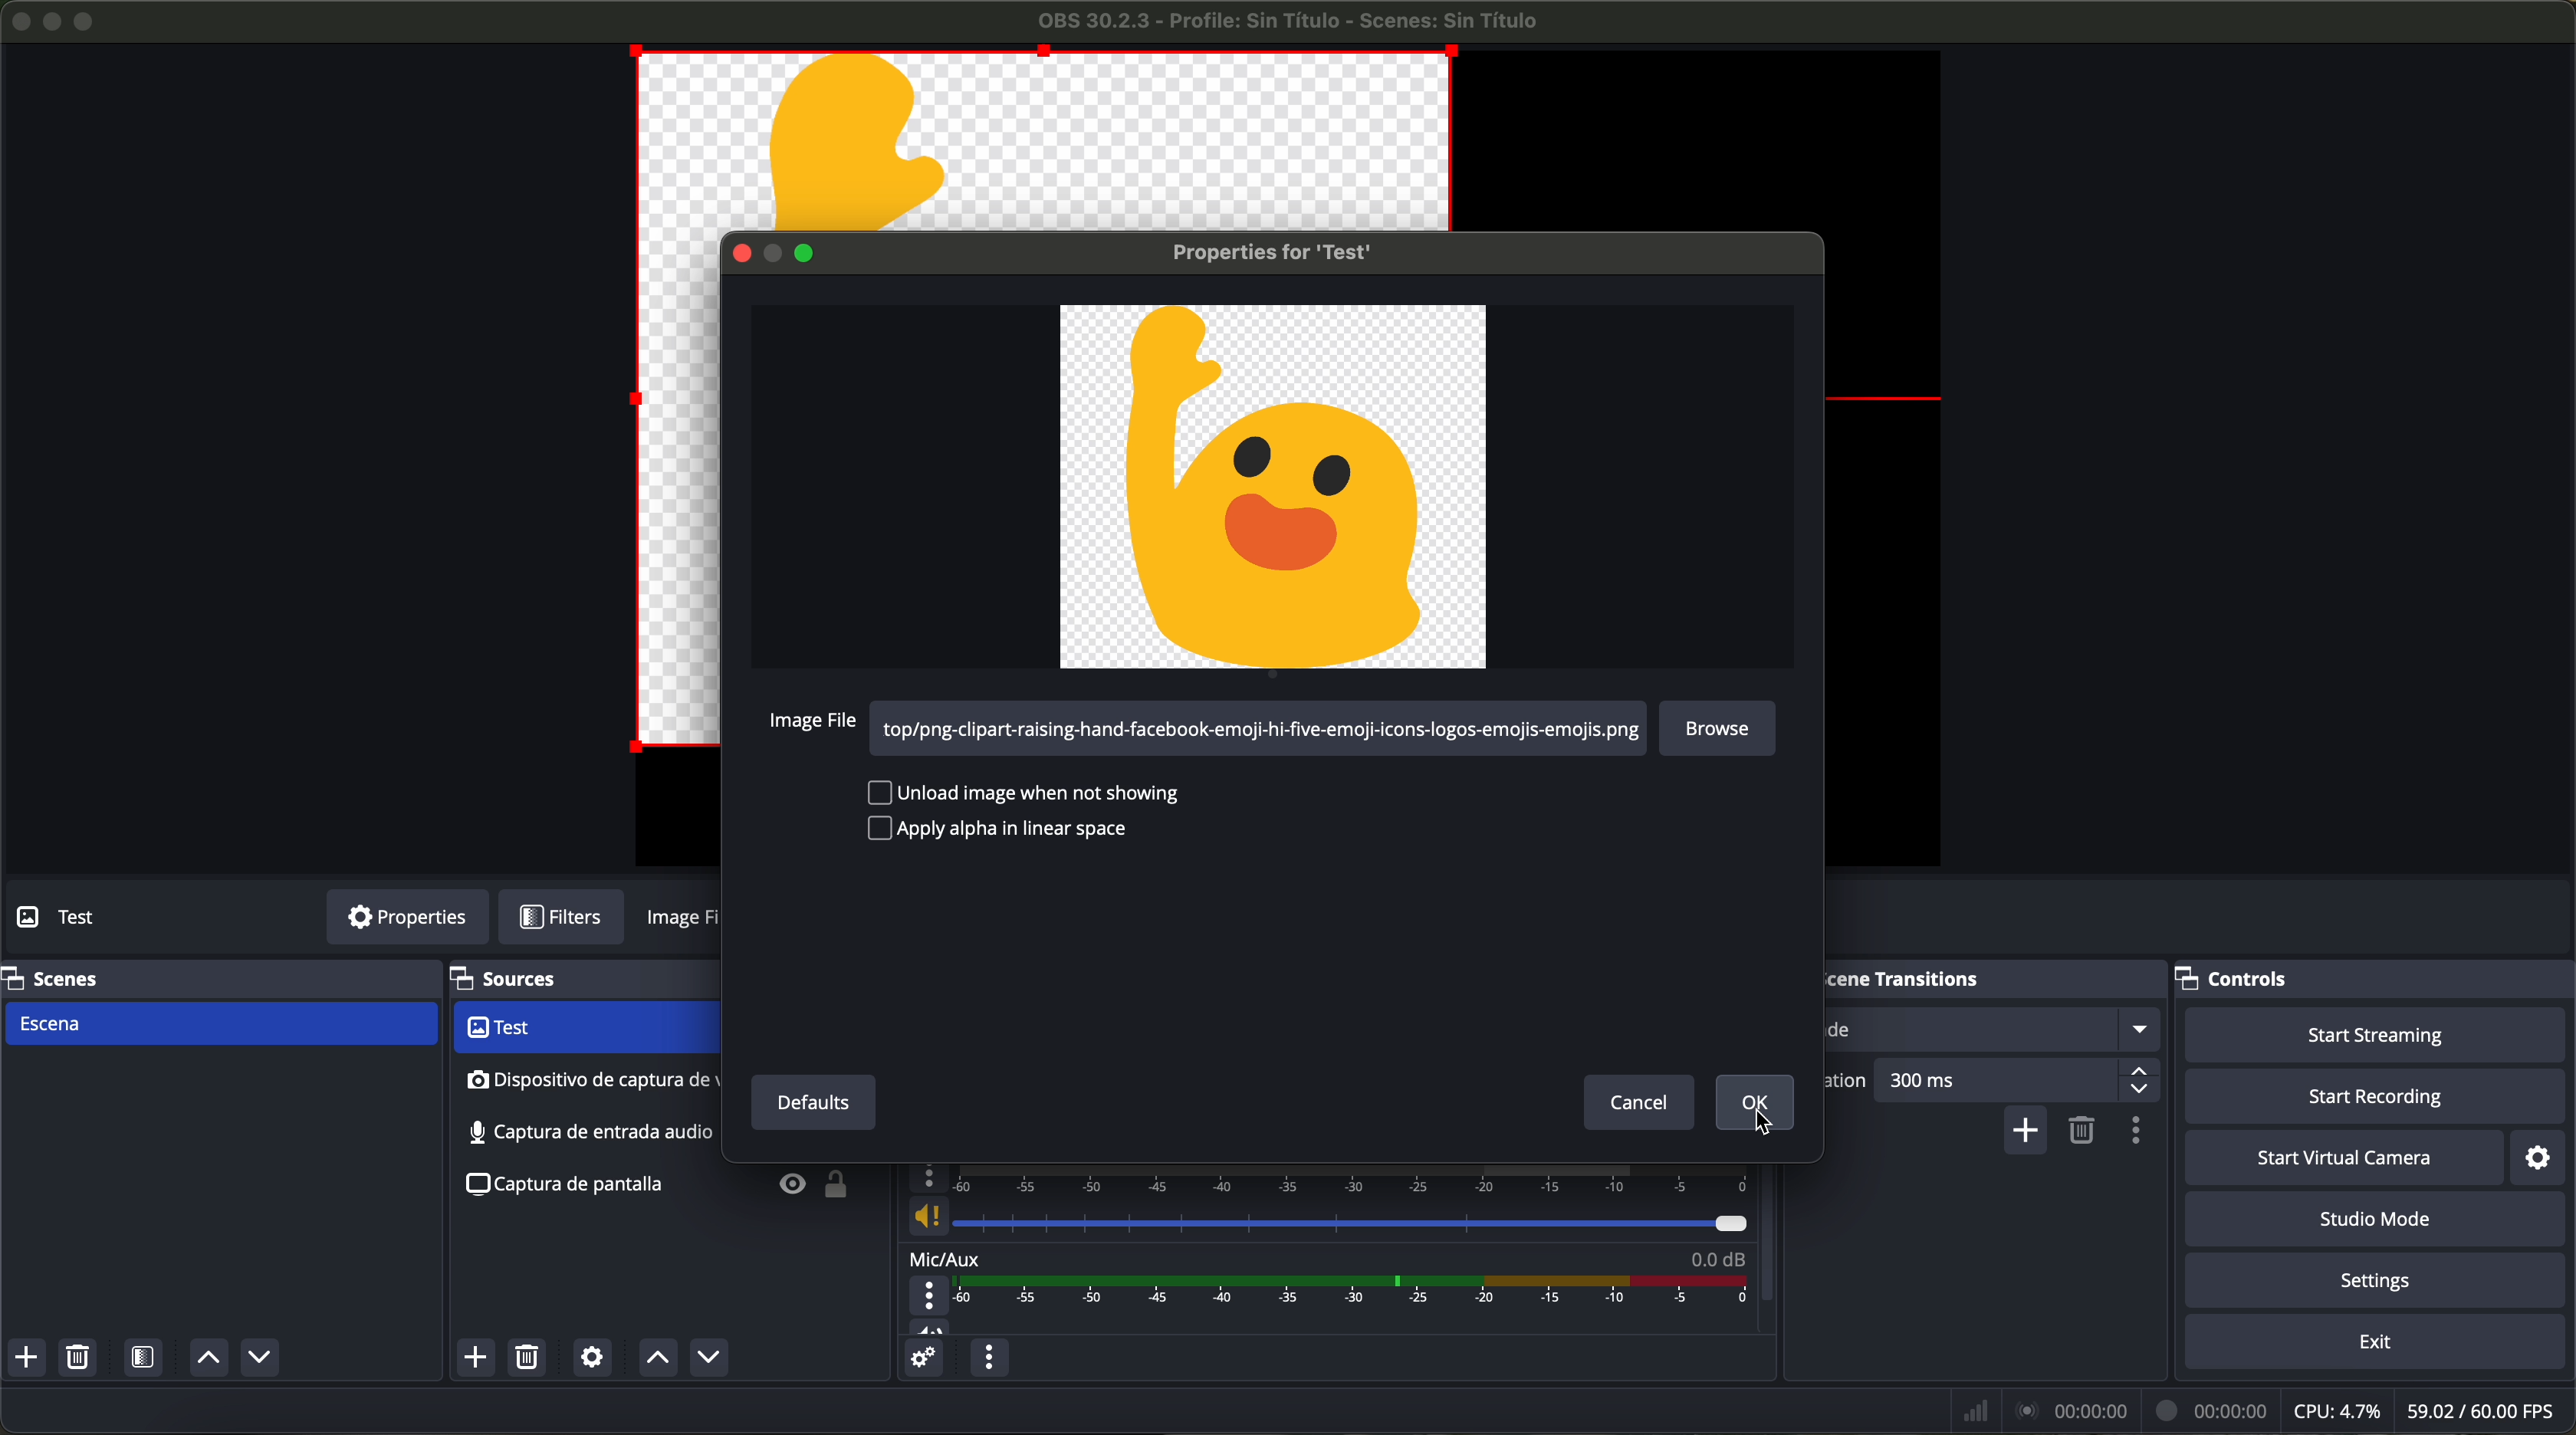 Image resolution: width=2576 pixels, height=1435 pixels. I want to click on advanced audio properties, so click(922, 1358).